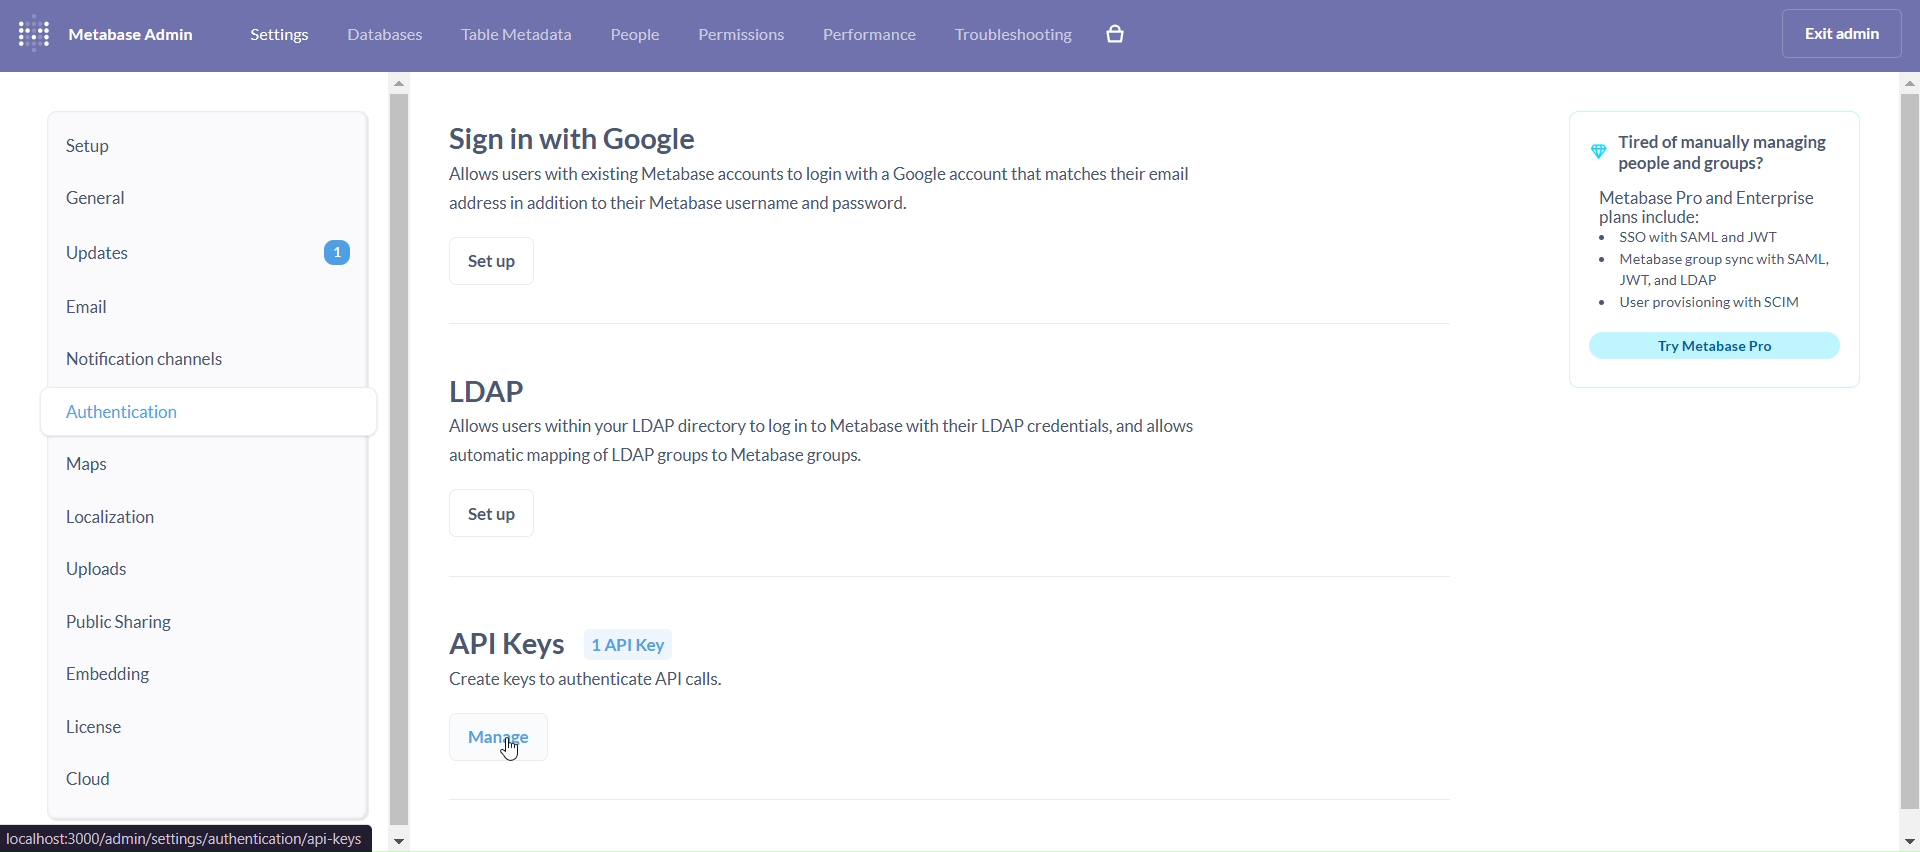  Describe the element at coordinates (388, 35) in the screenshot. I see `database` at that location.